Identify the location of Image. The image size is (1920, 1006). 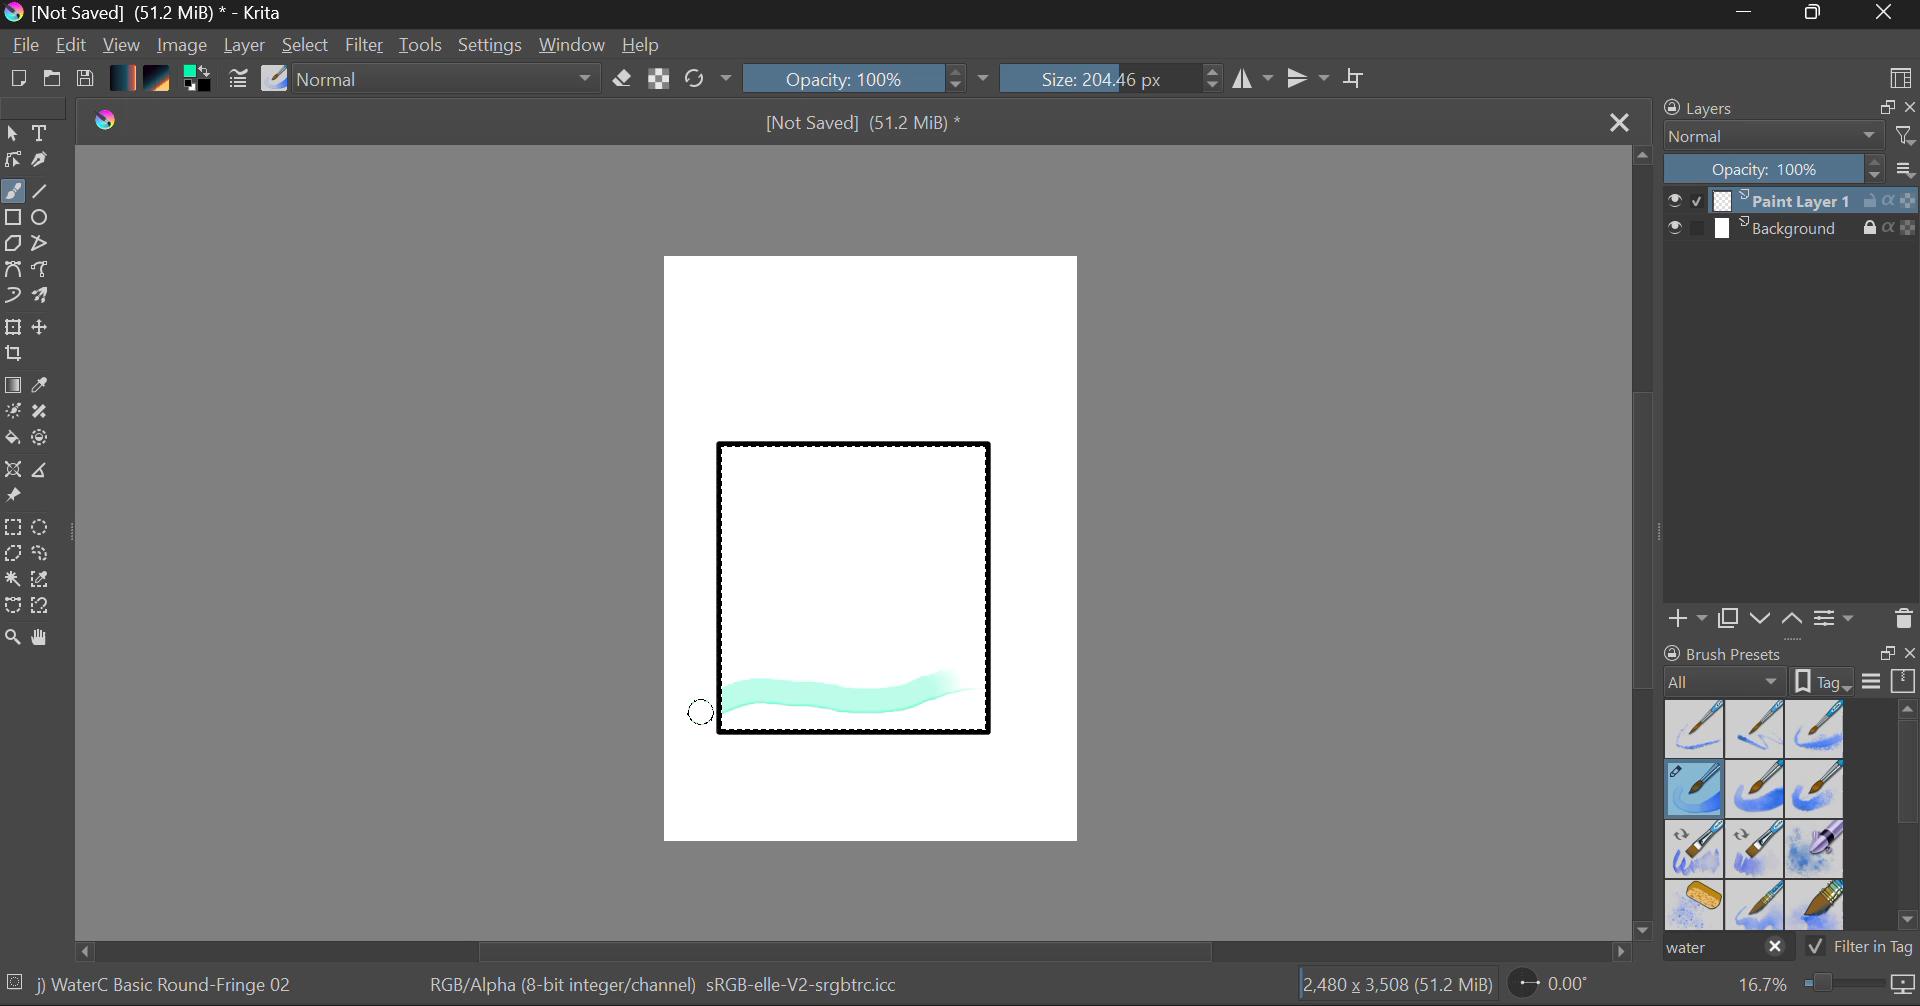
(184, 47).